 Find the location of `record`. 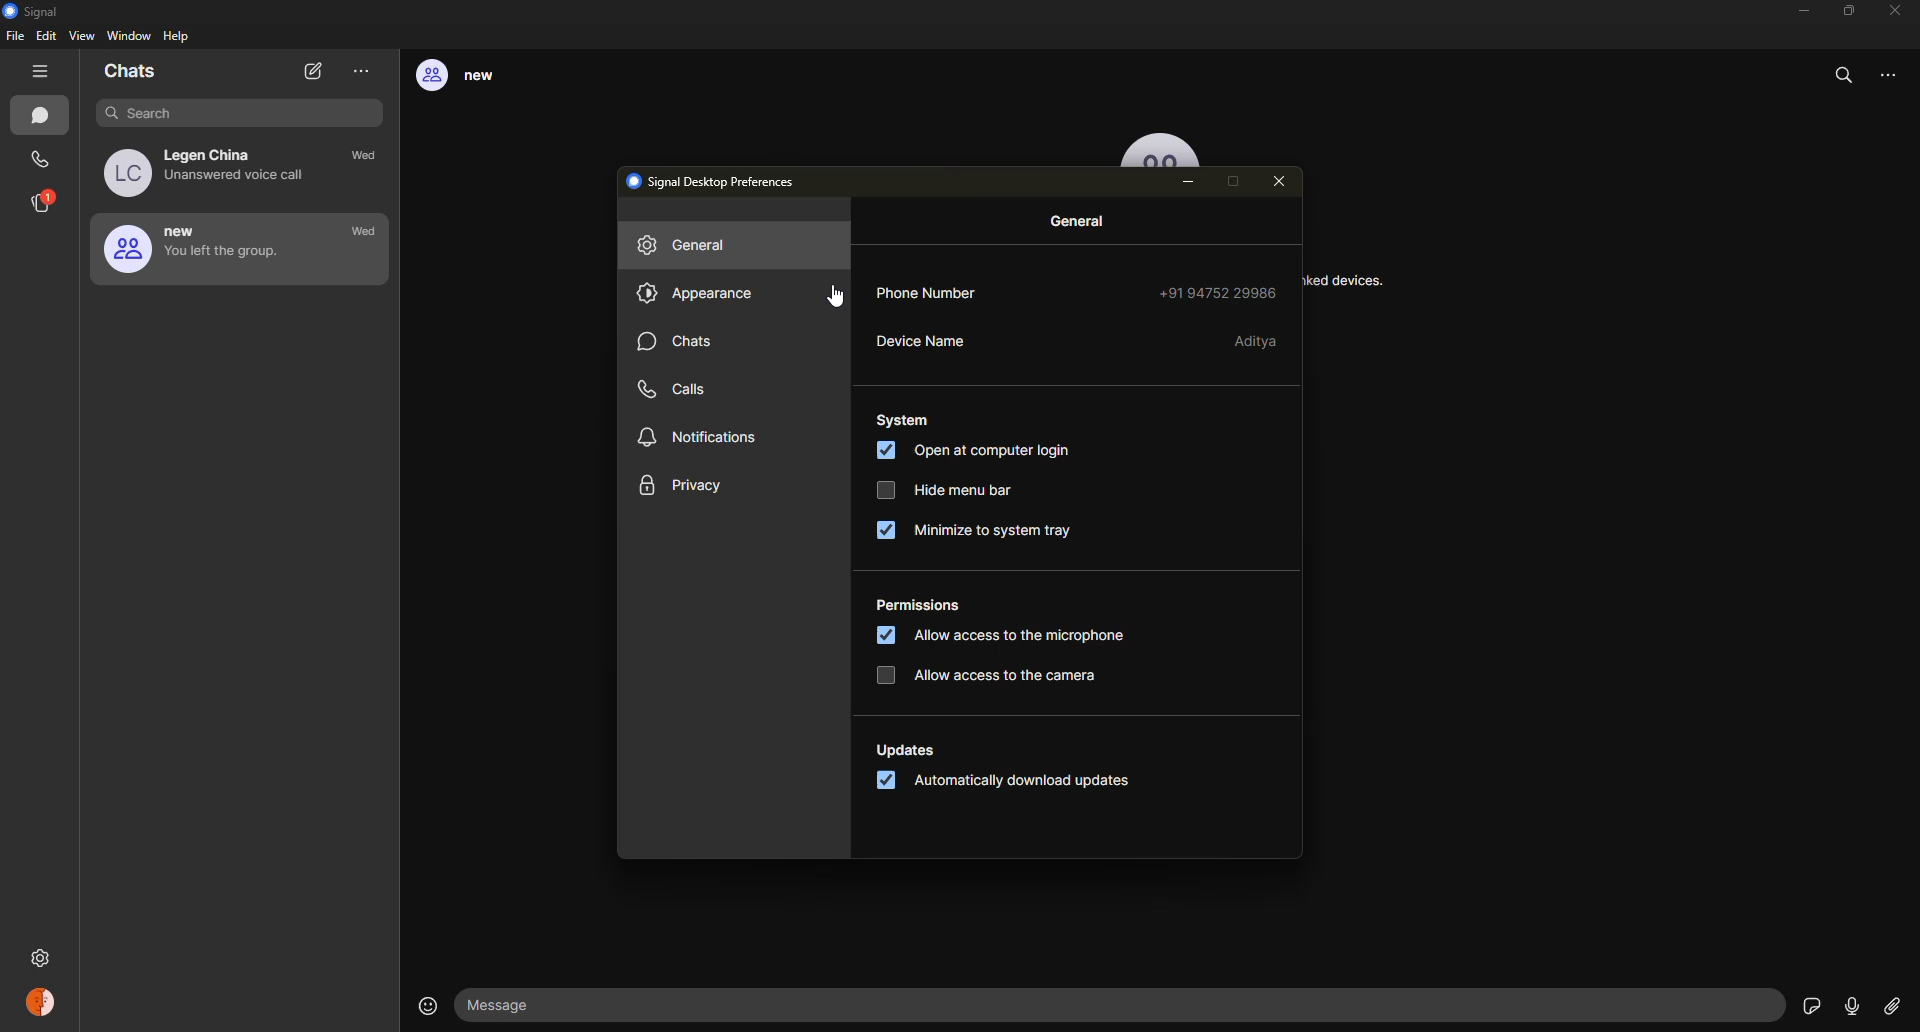

record is located at coordinates (1851, 1006).